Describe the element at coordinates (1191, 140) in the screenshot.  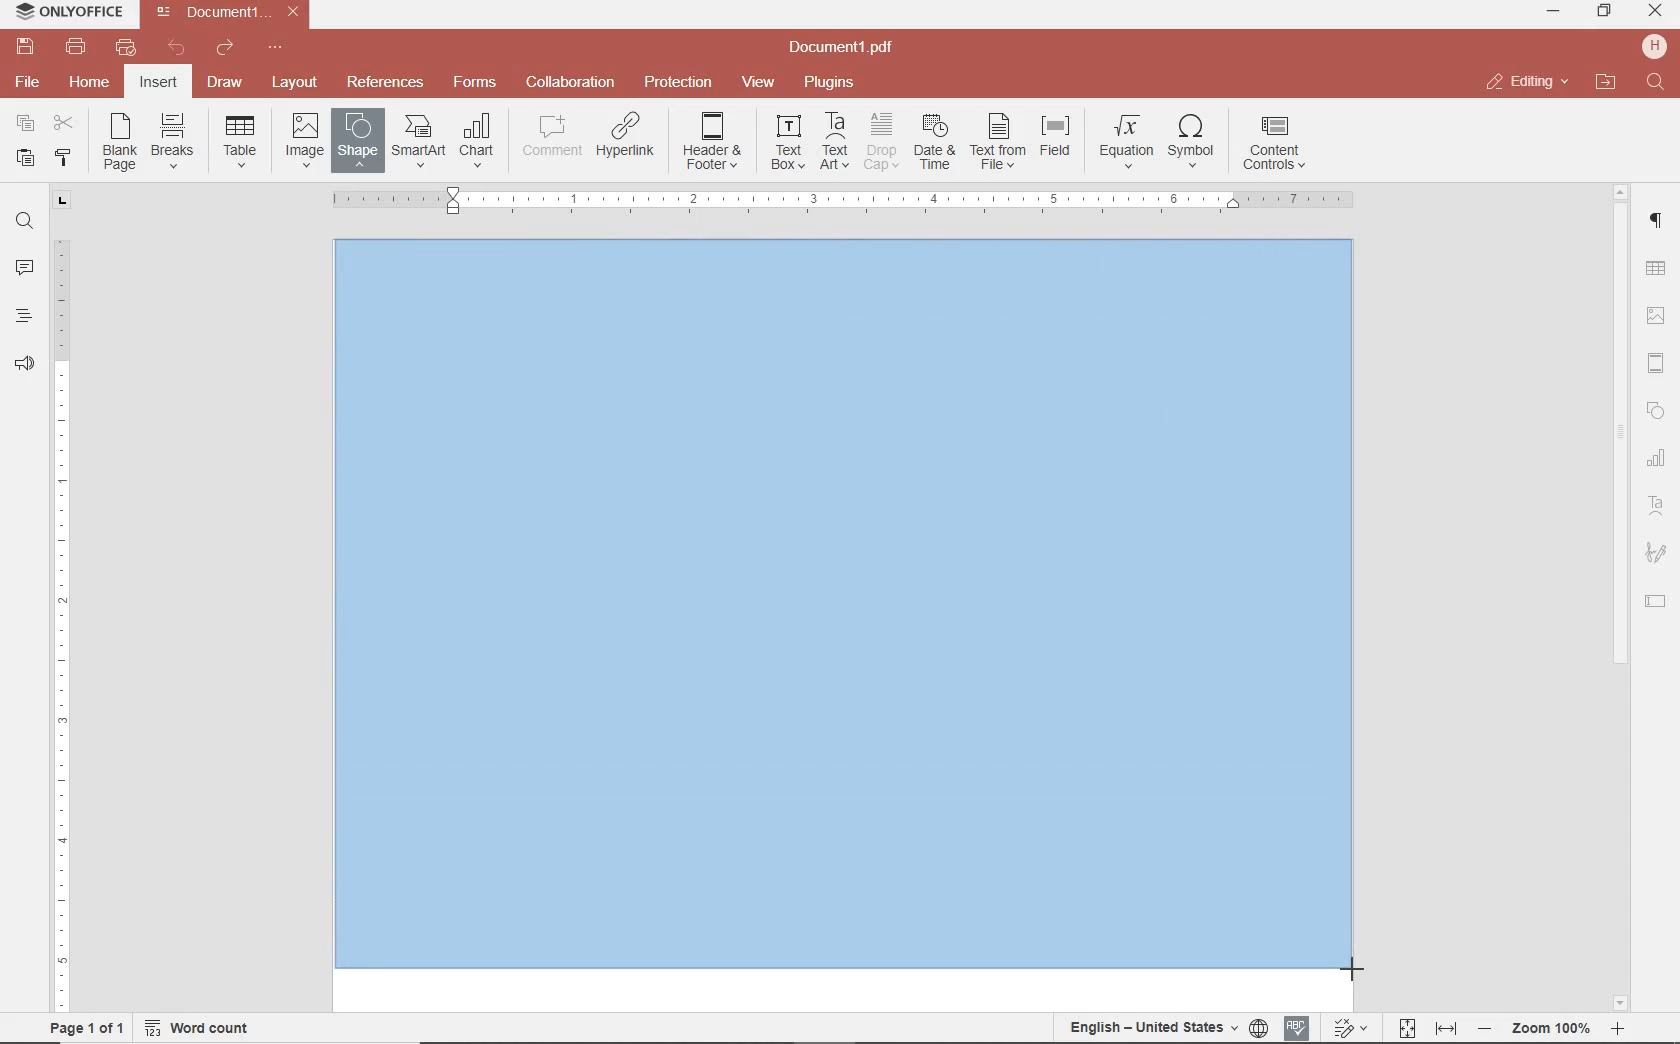
I see `INSERT SYMBOL` at that location.